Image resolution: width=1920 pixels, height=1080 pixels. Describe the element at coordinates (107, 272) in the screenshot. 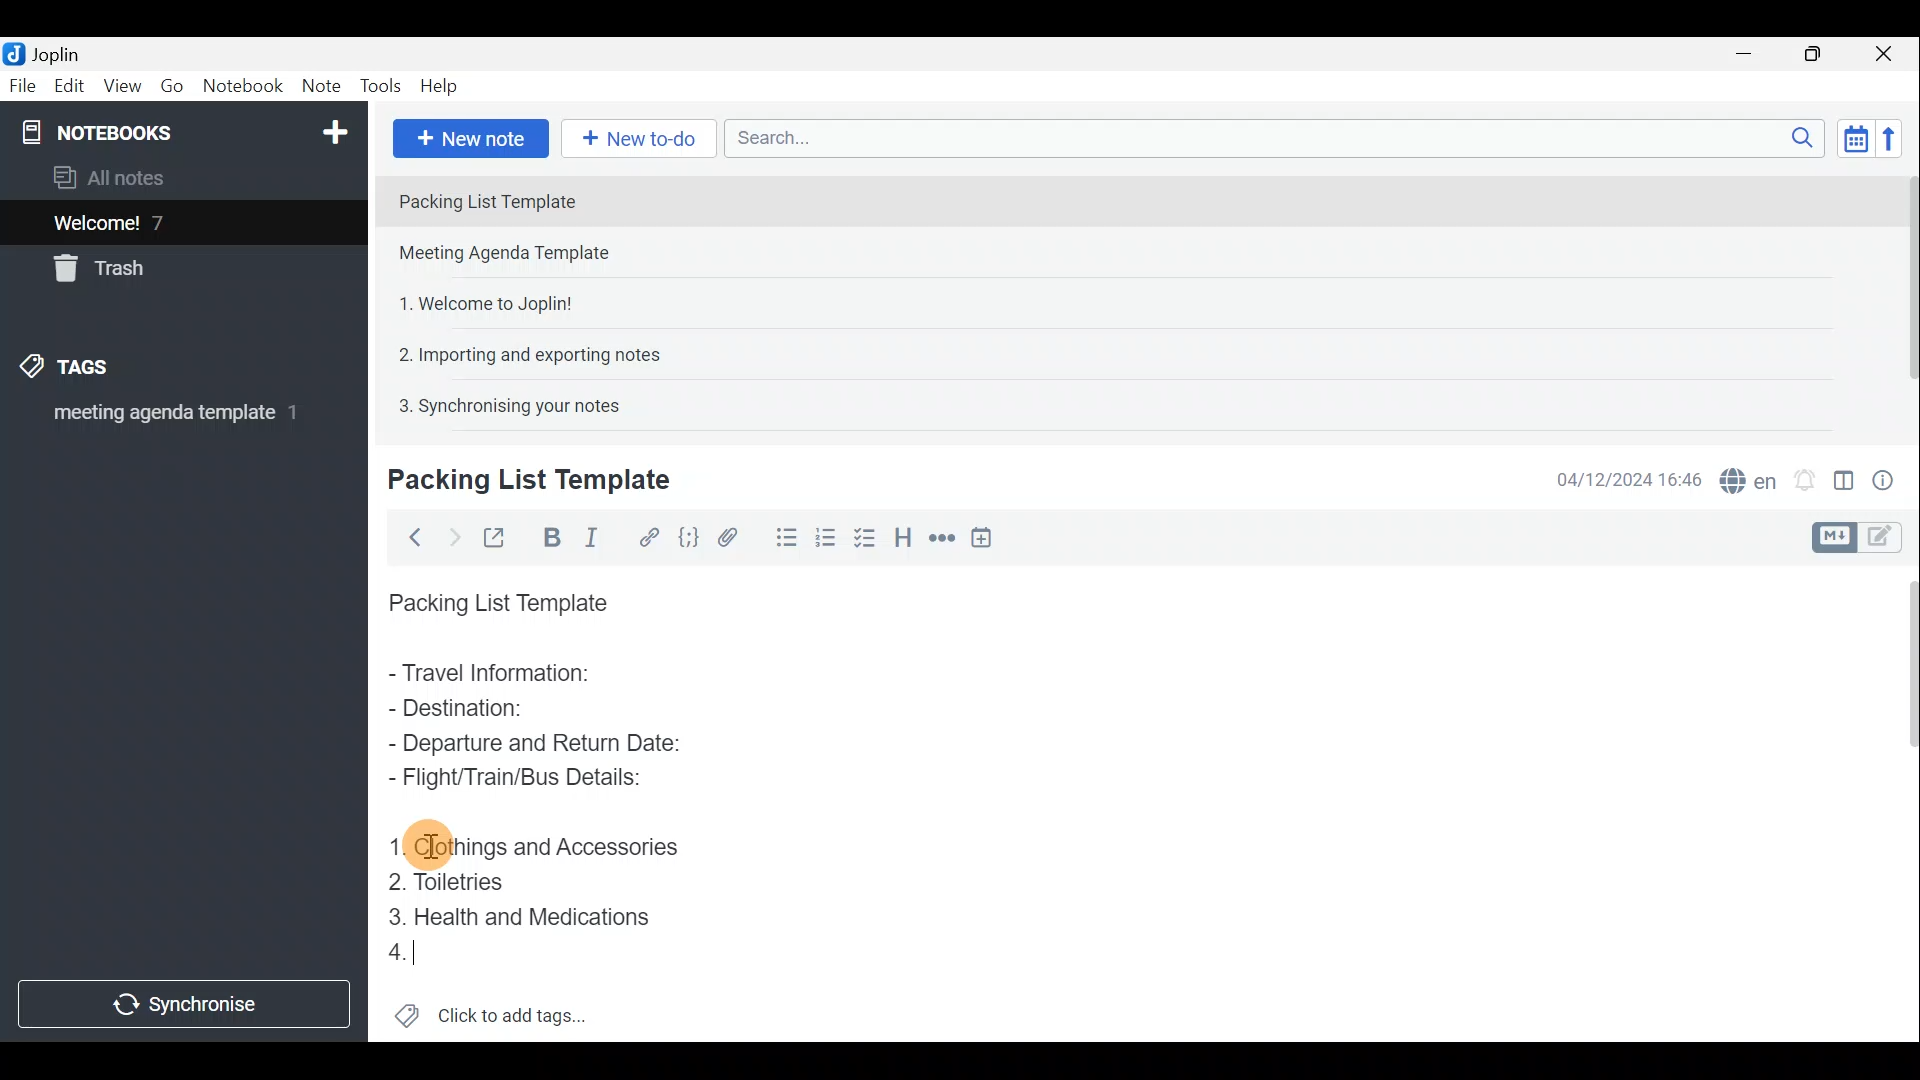

I see `Trash` at that location.